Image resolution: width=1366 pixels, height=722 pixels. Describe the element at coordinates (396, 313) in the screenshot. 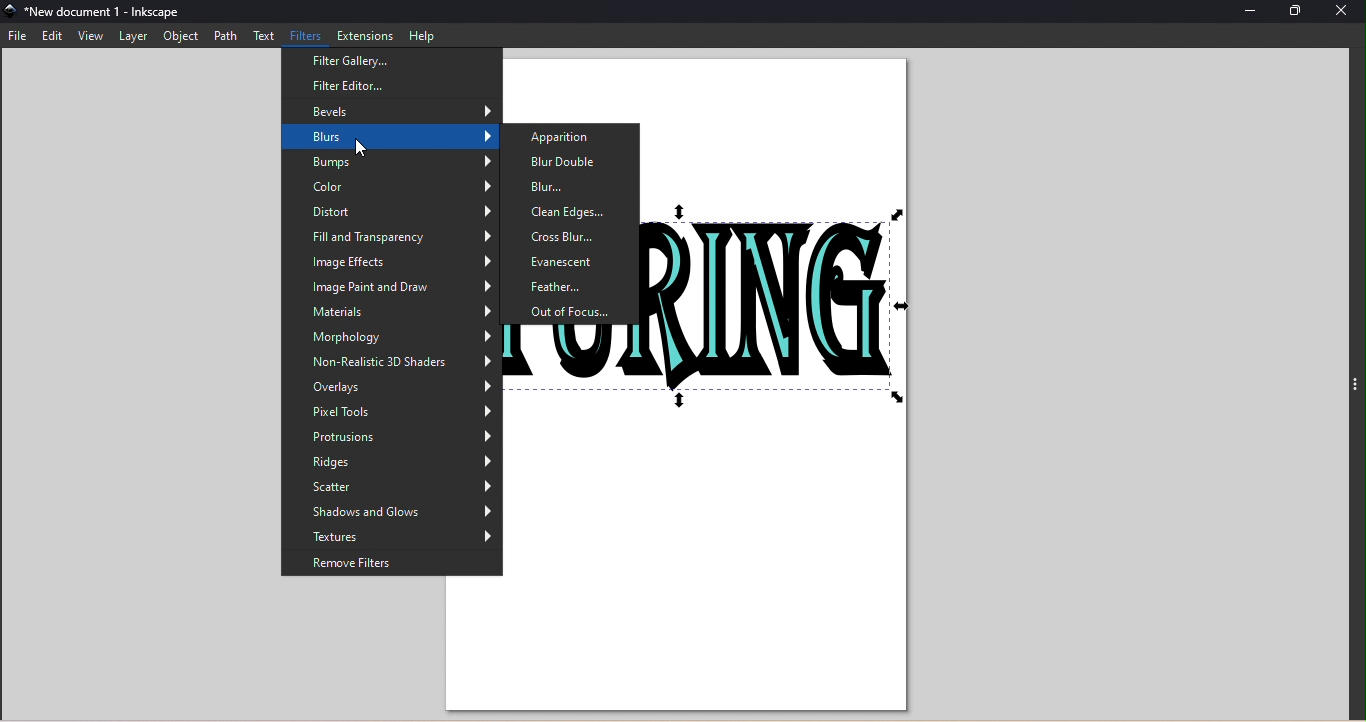

I see `Materials` at that location.